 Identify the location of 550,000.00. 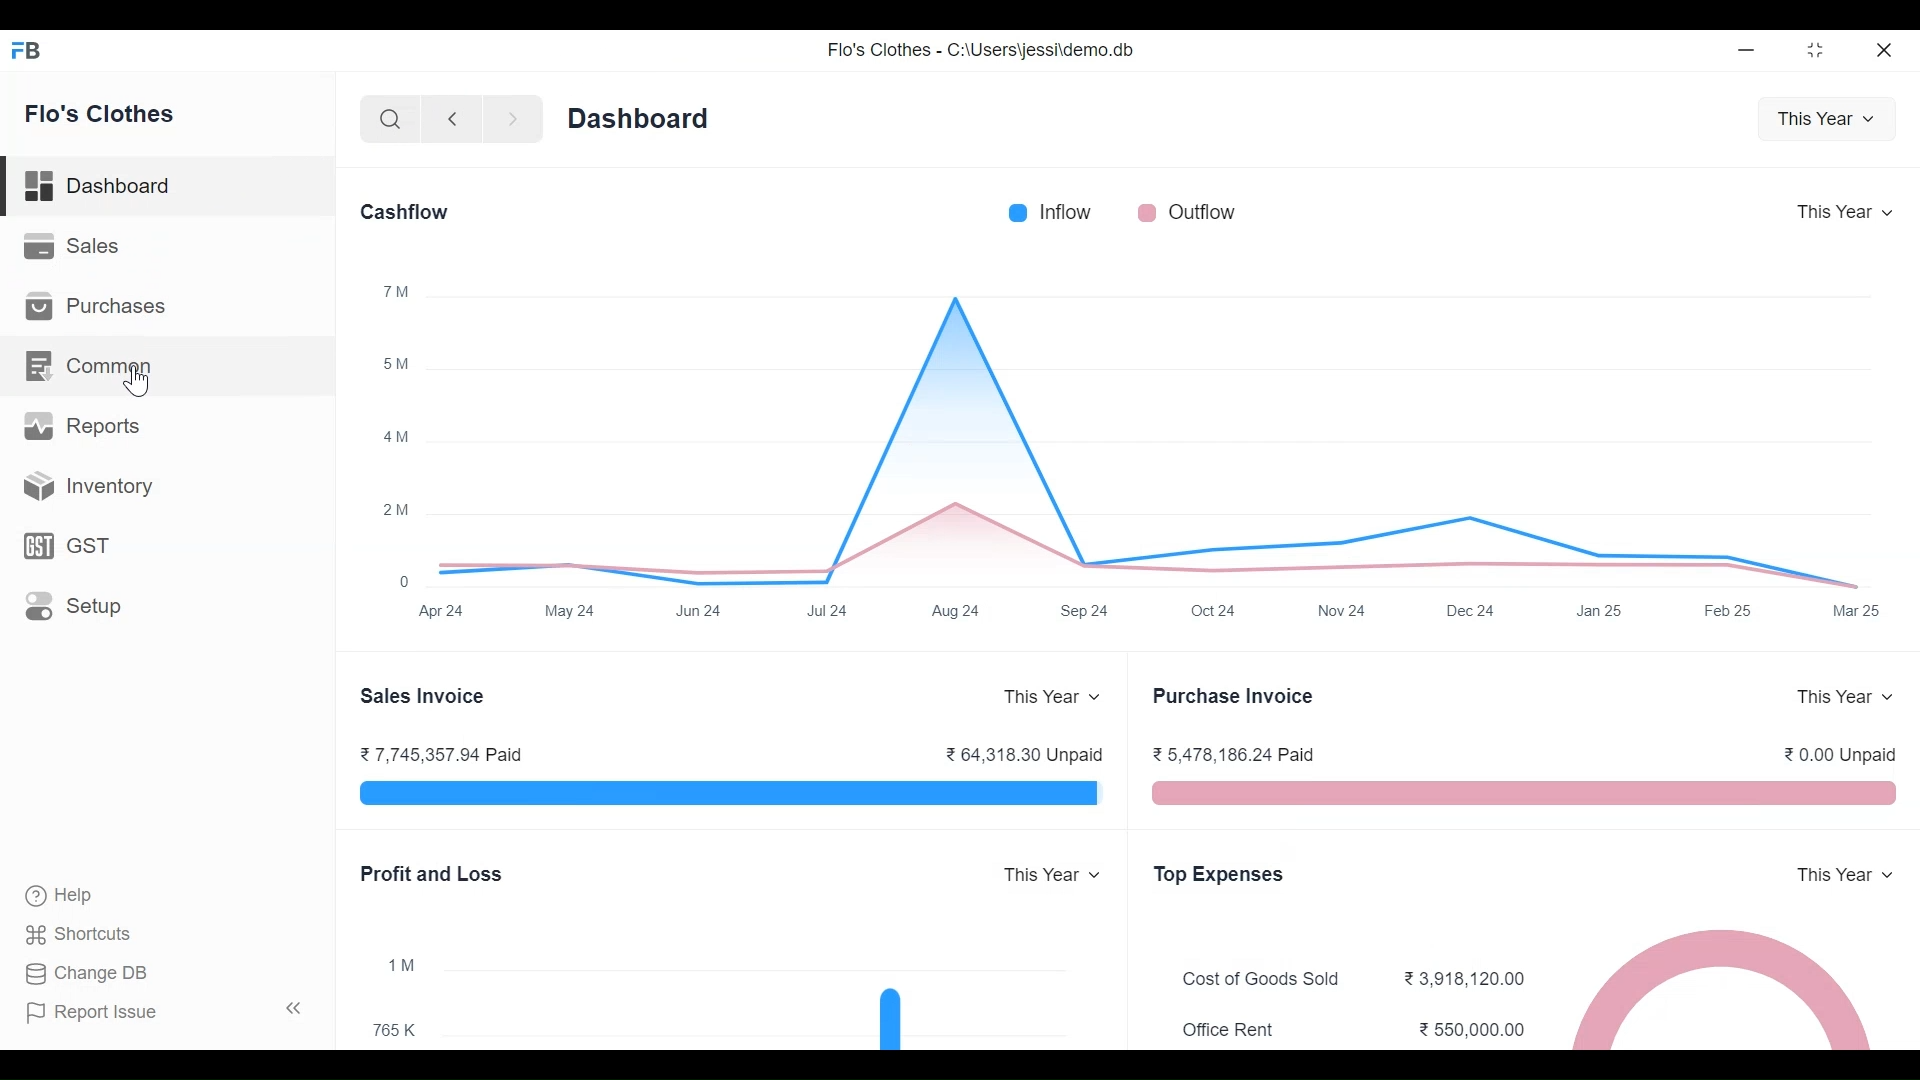
(1474, 1028).